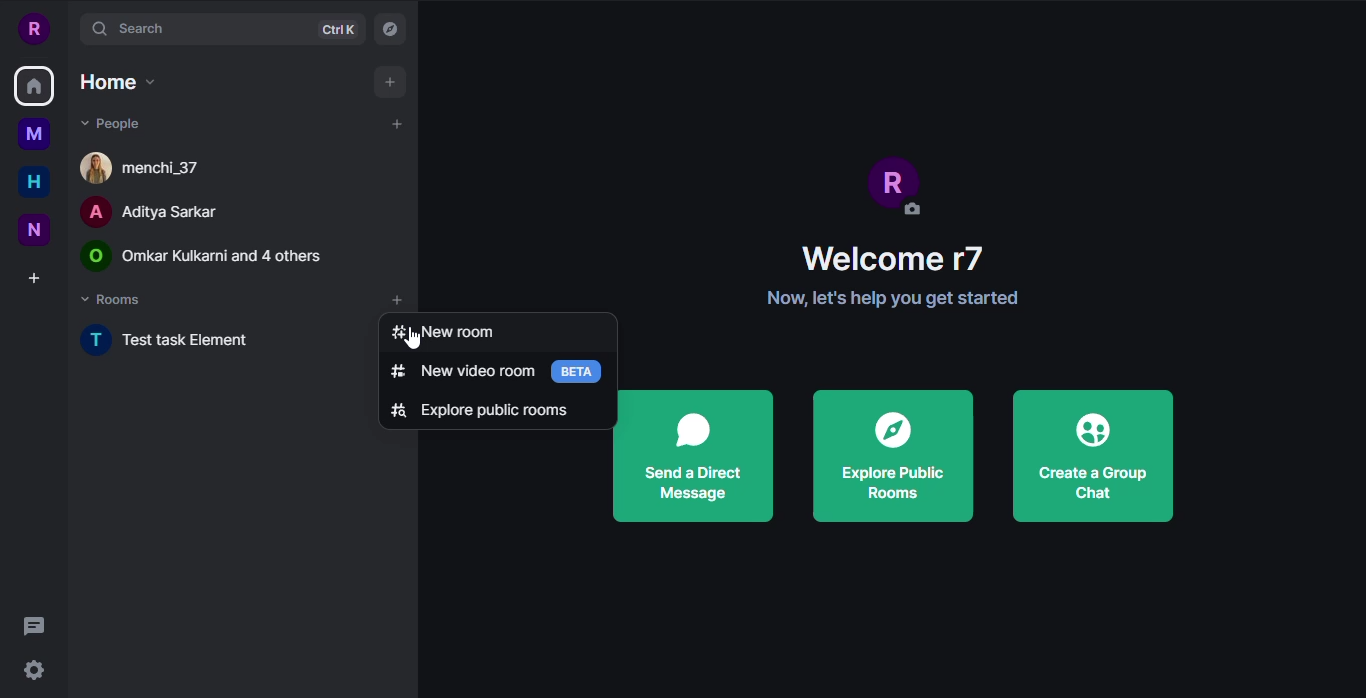 The image size is (1366, 698). I want to click on create a space, so click(34, 278).